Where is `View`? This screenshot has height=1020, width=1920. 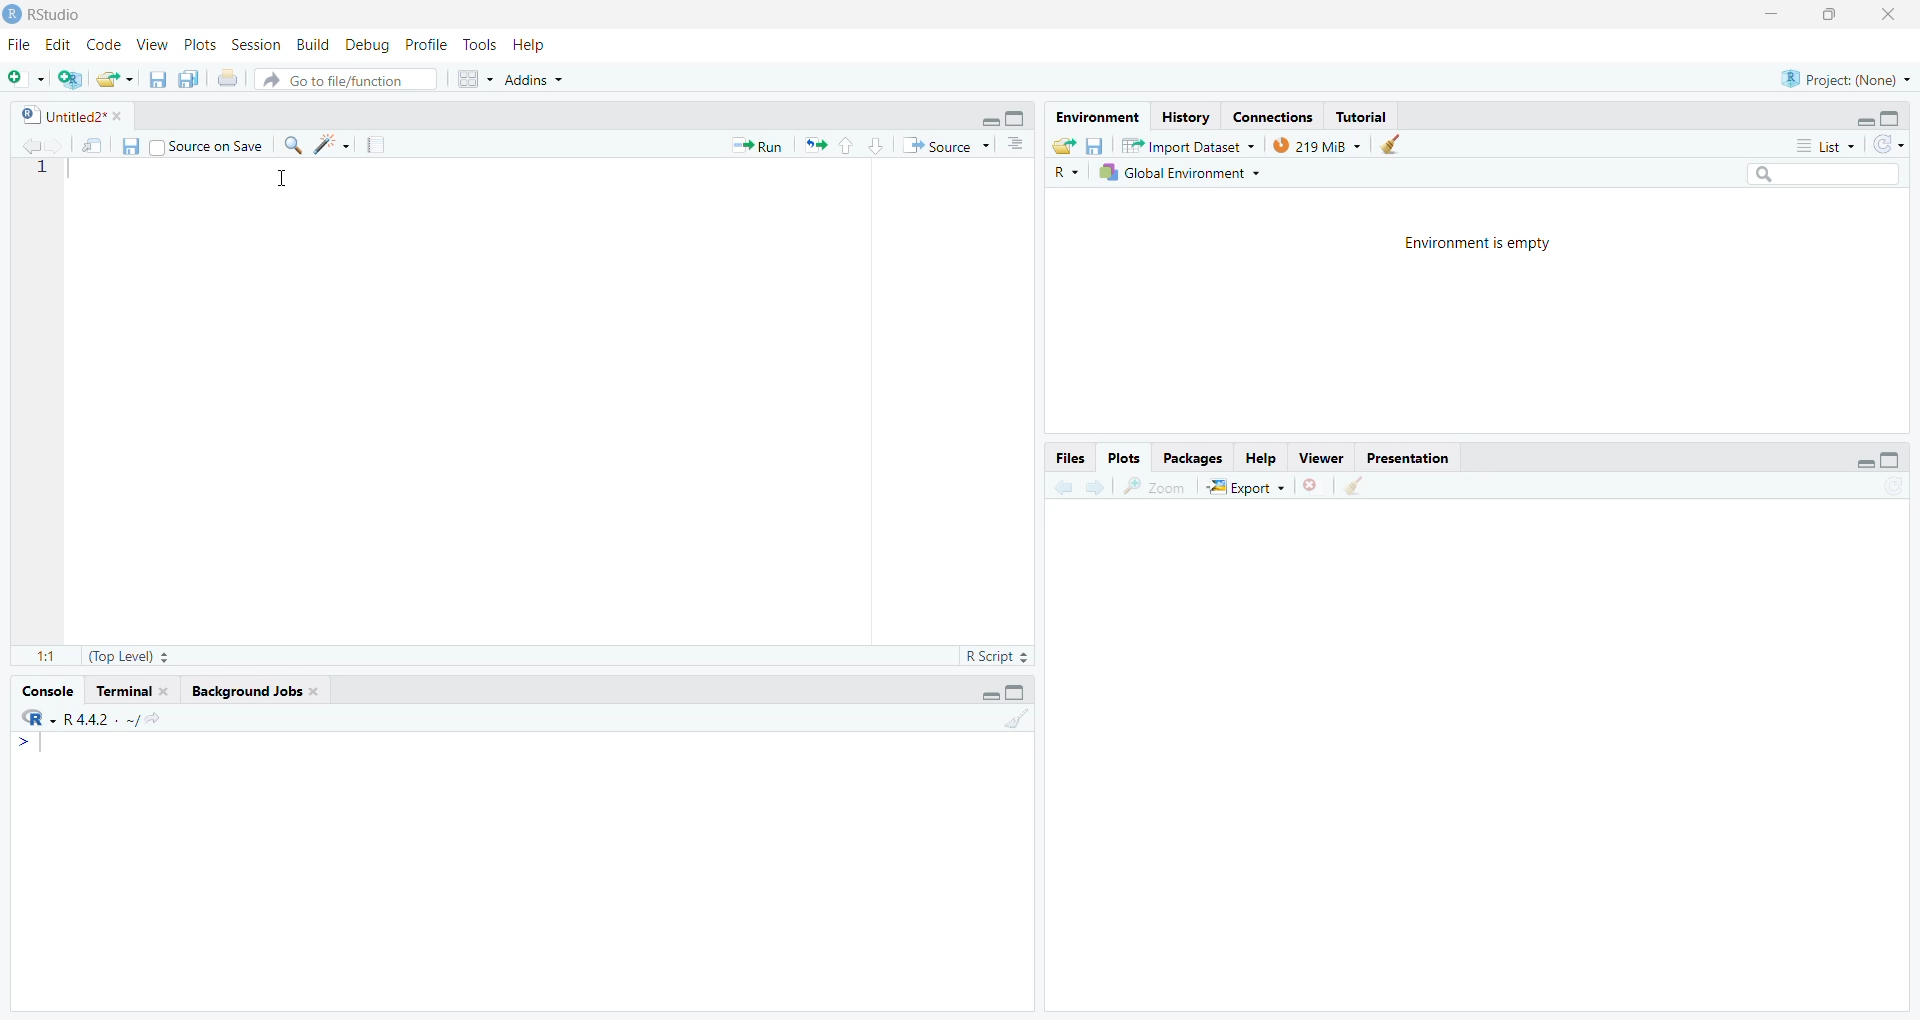 View is located at coordinates (153, 44).